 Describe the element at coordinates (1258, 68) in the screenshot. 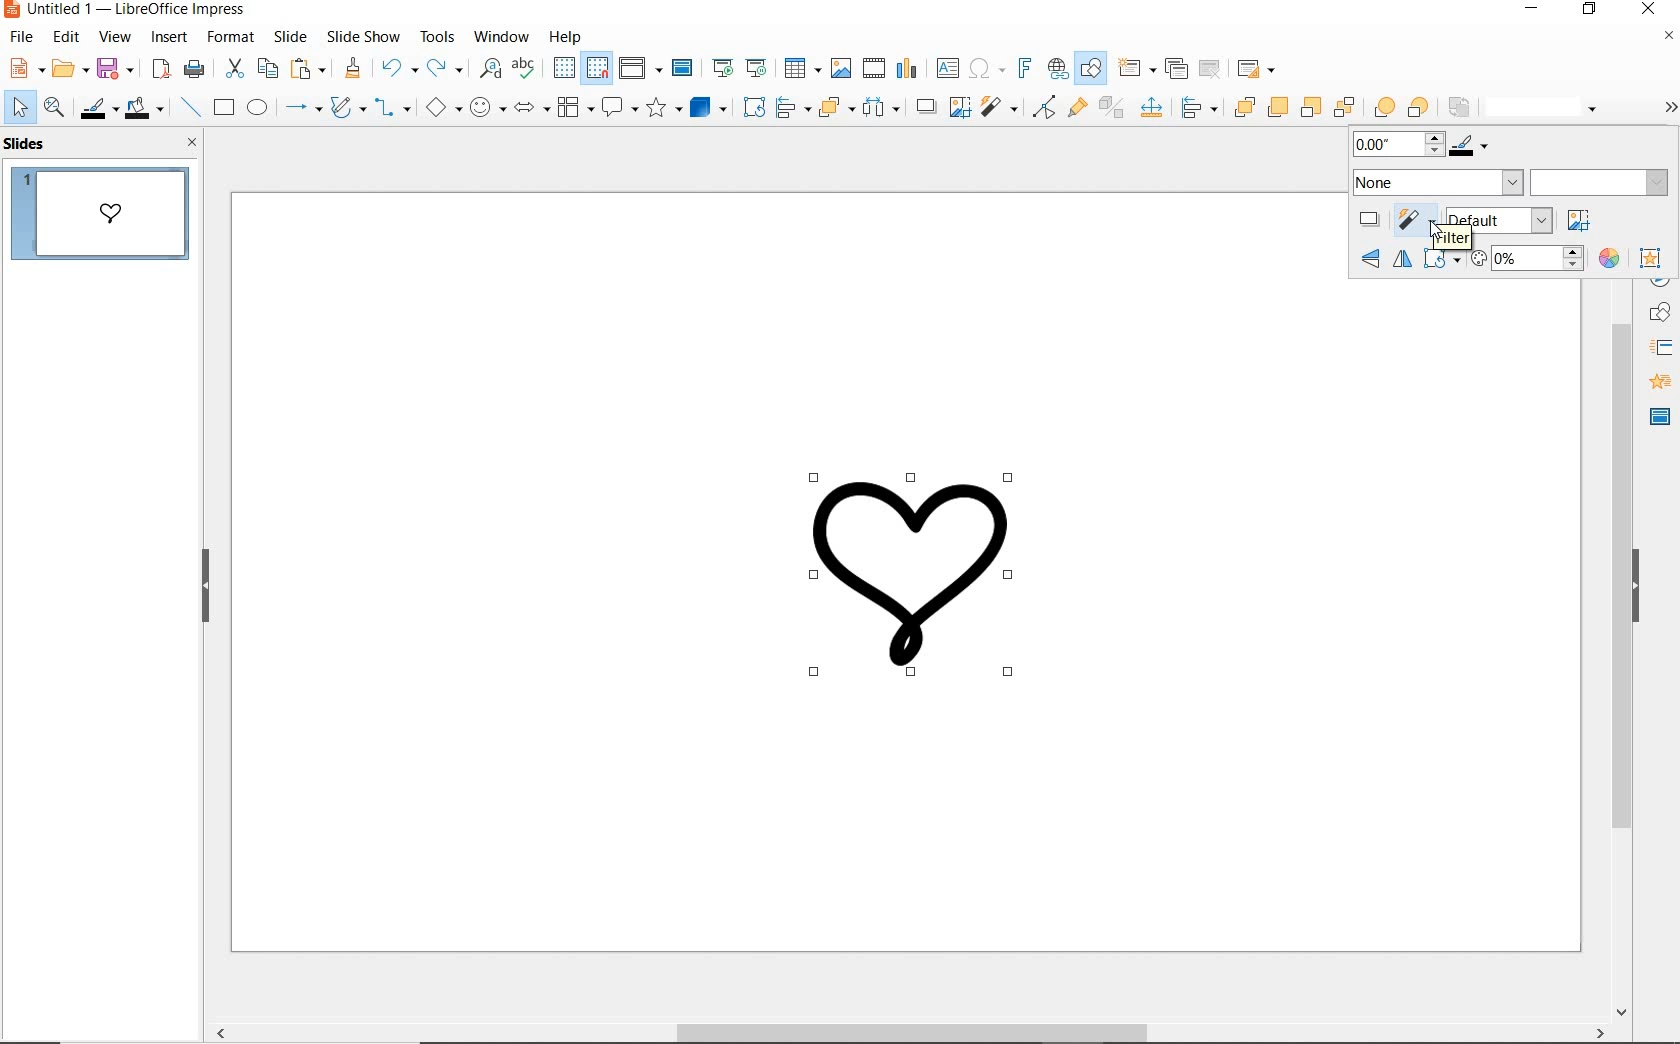

I see `slide layout` at that location.